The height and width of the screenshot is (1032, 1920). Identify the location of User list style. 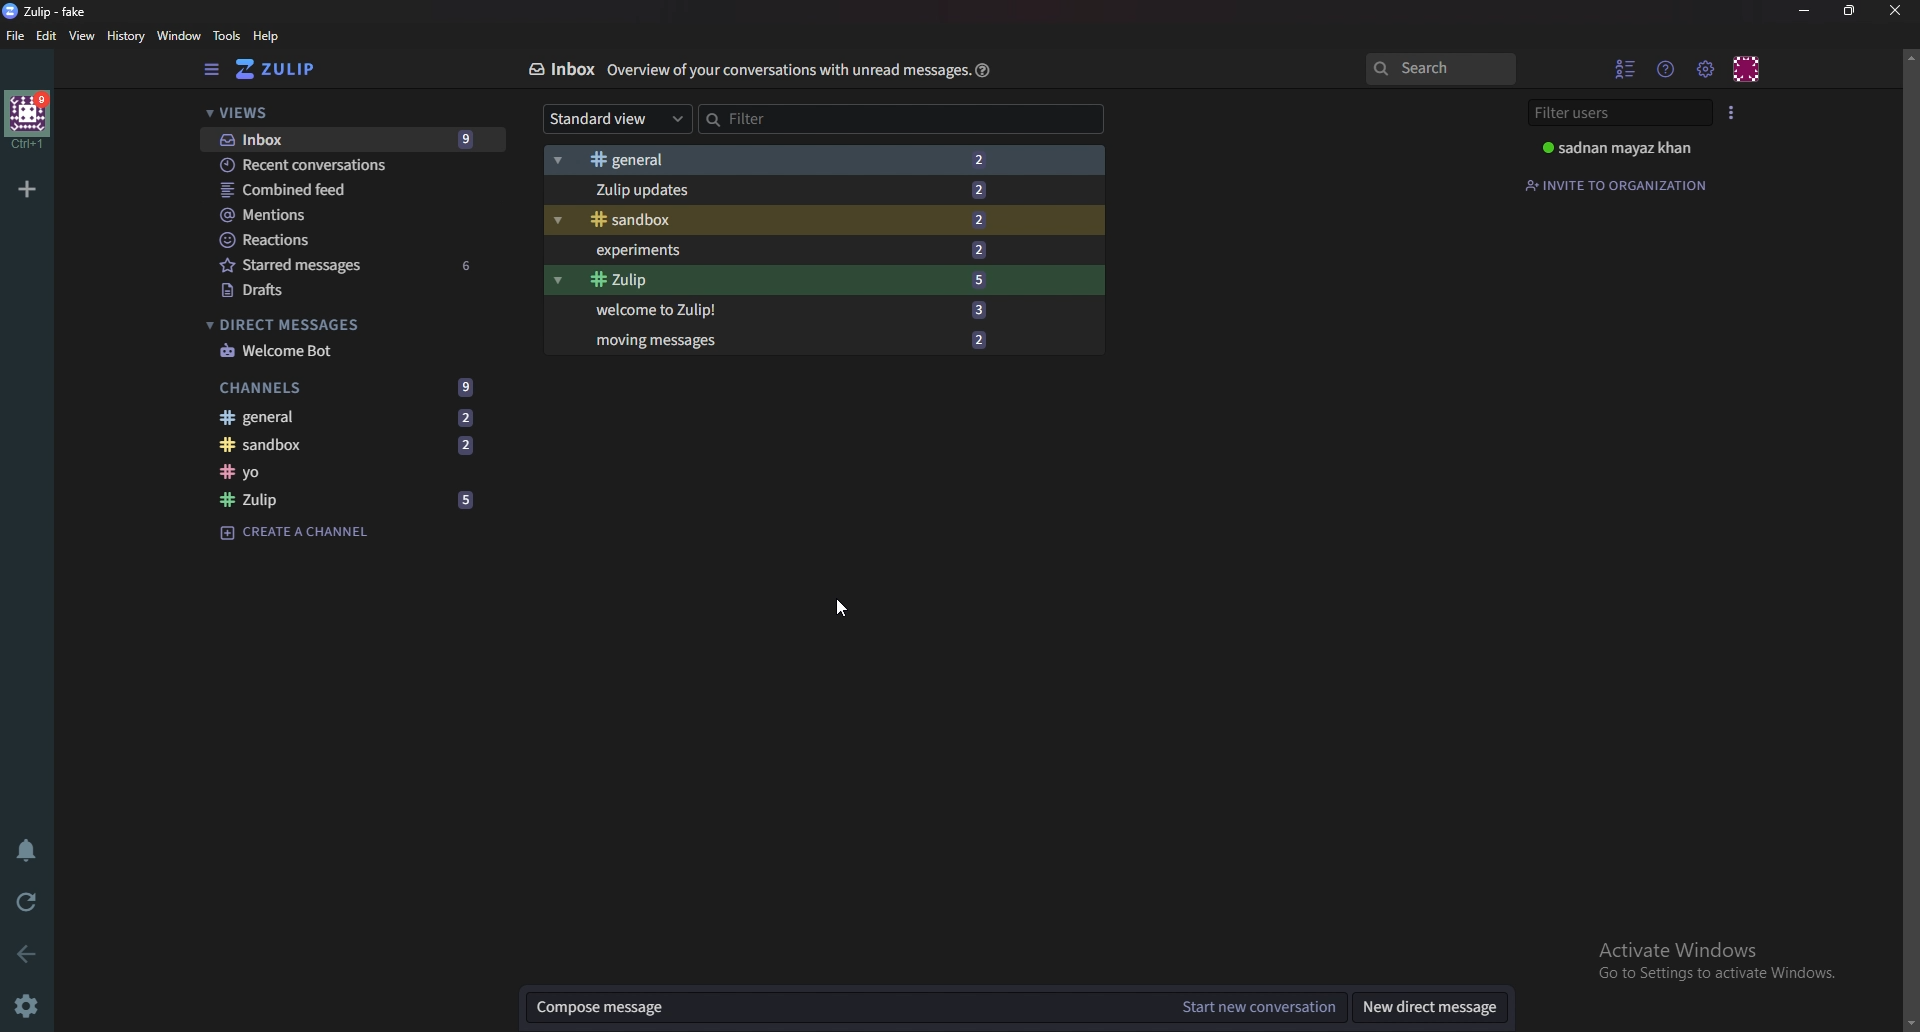
(1733, 111).